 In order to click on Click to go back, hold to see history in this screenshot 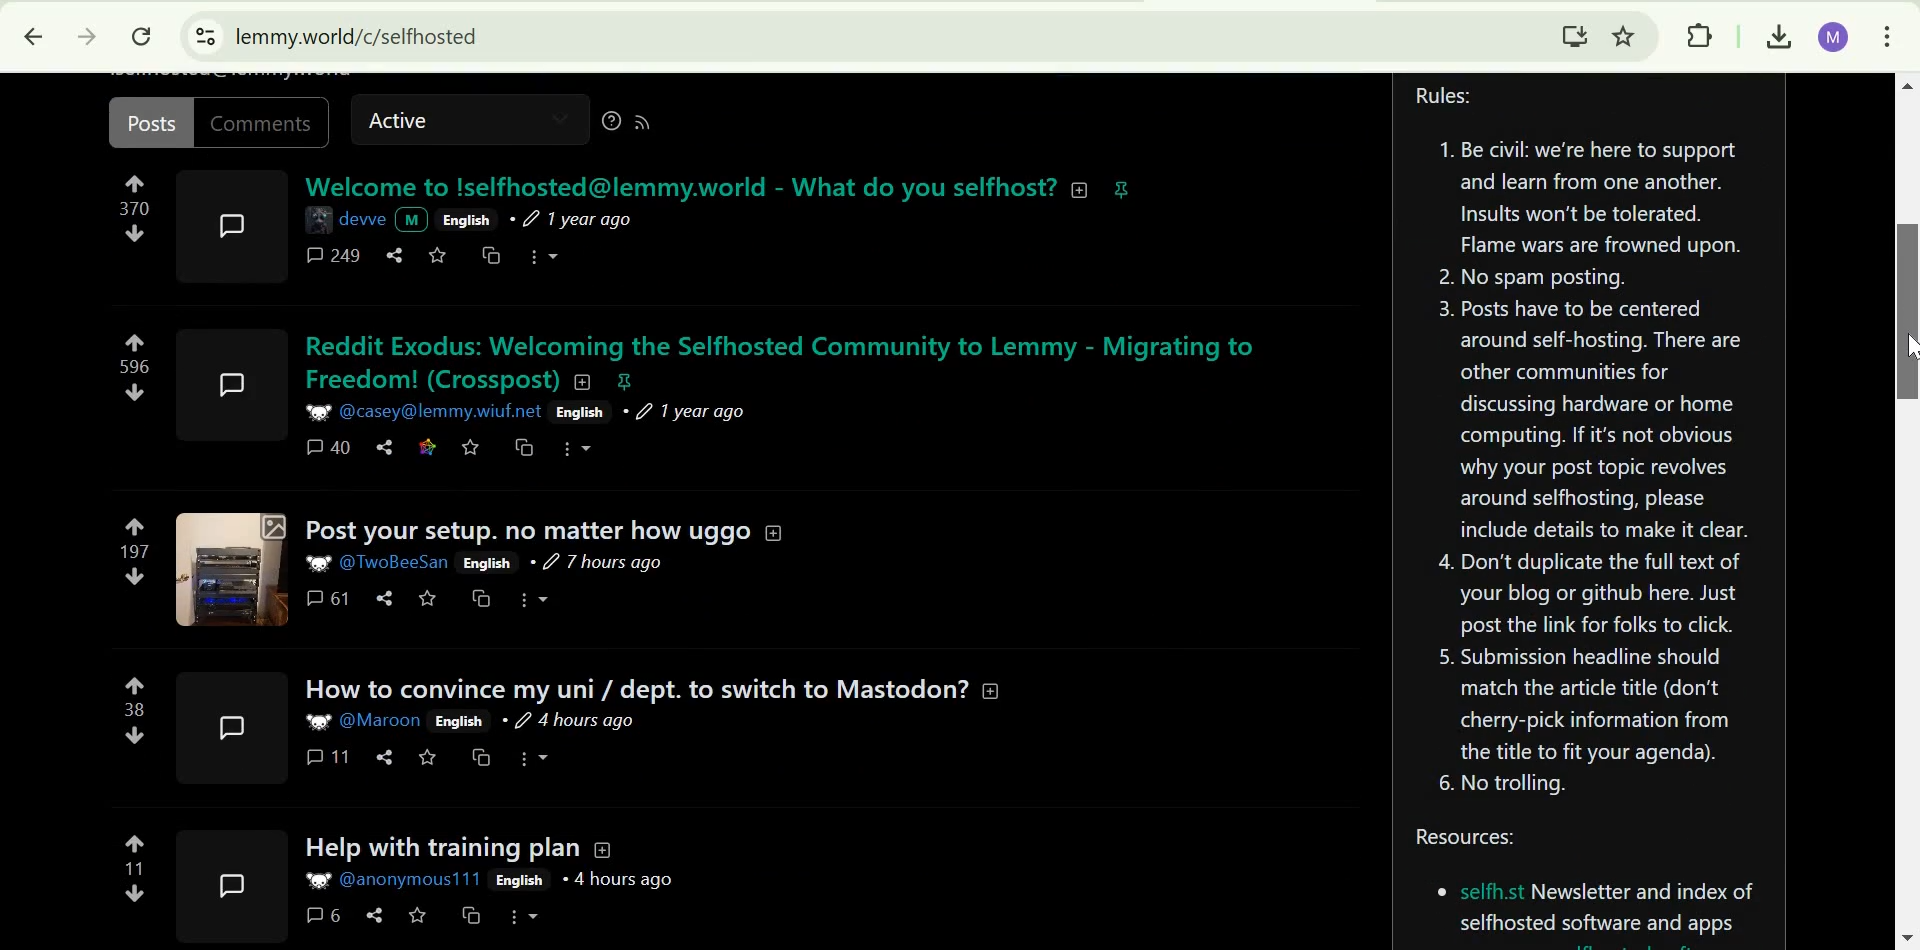, I will do `click(34, 35)`.